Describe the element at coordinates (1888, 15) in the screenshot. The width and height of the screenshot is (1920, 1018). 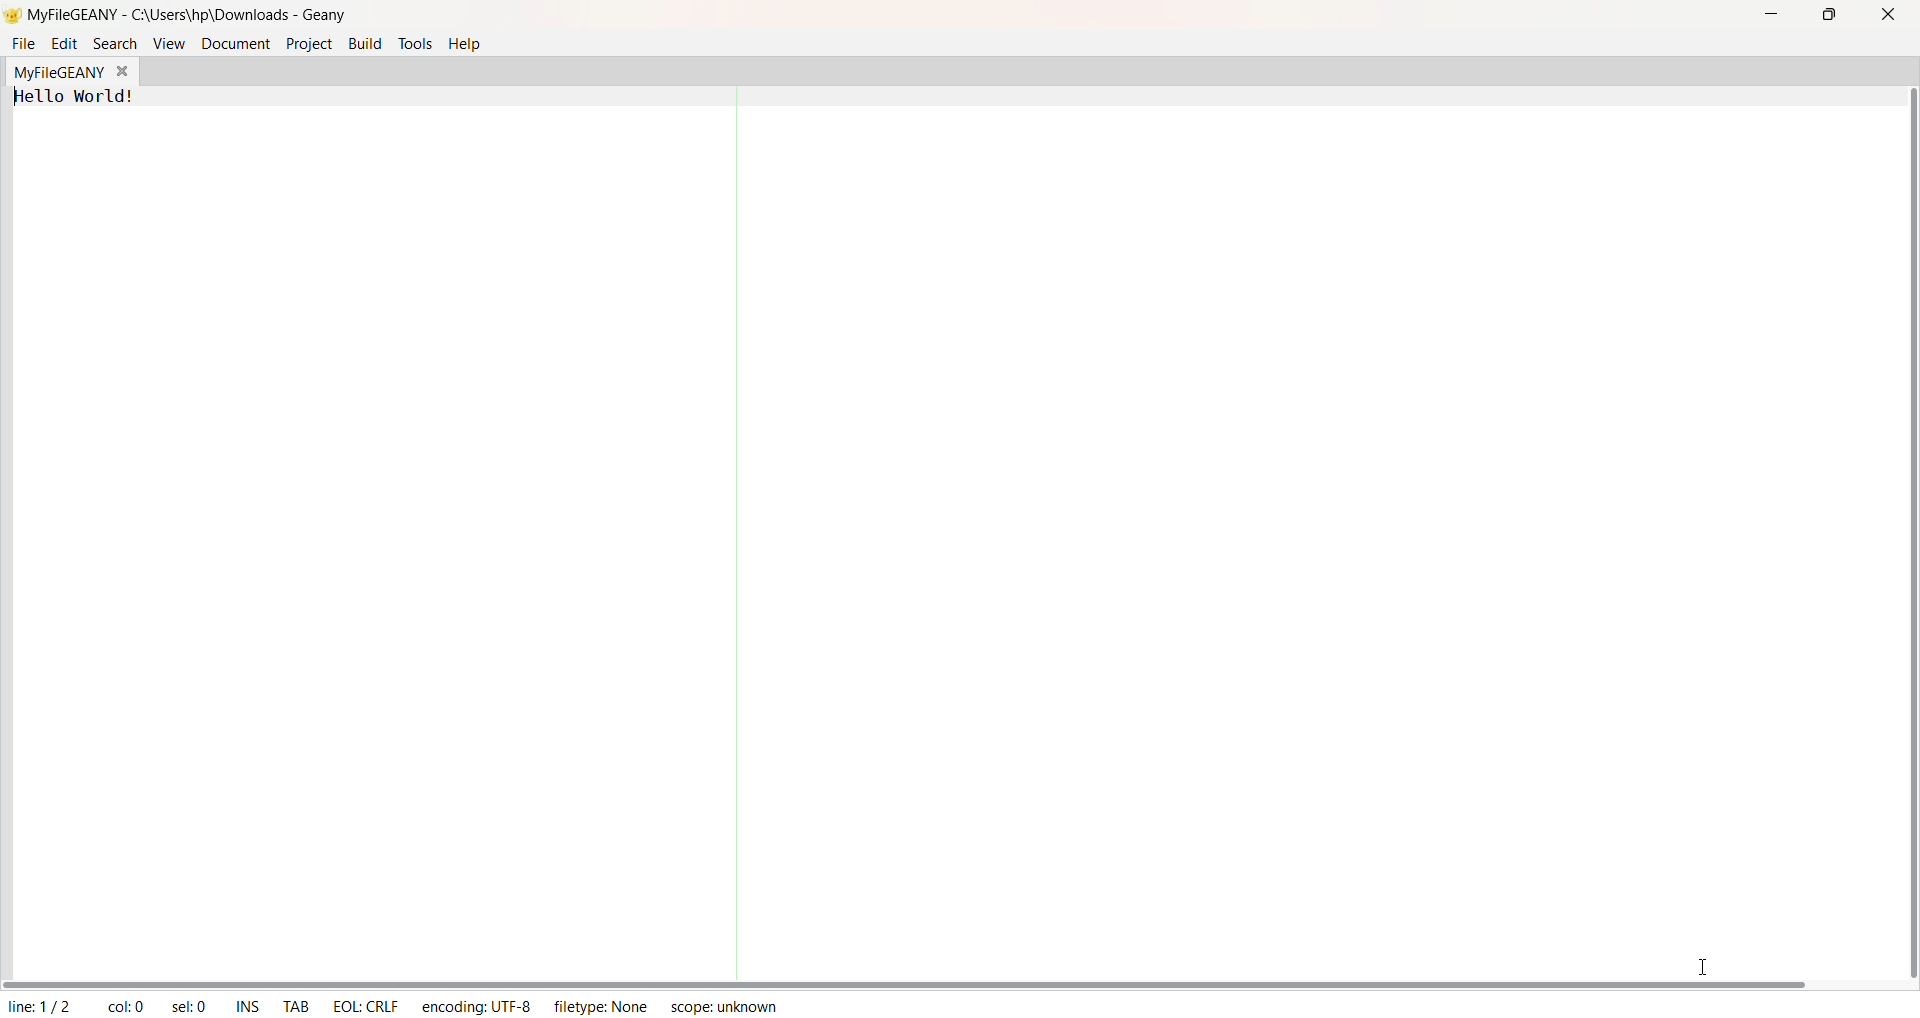
I see `Close` at that location.